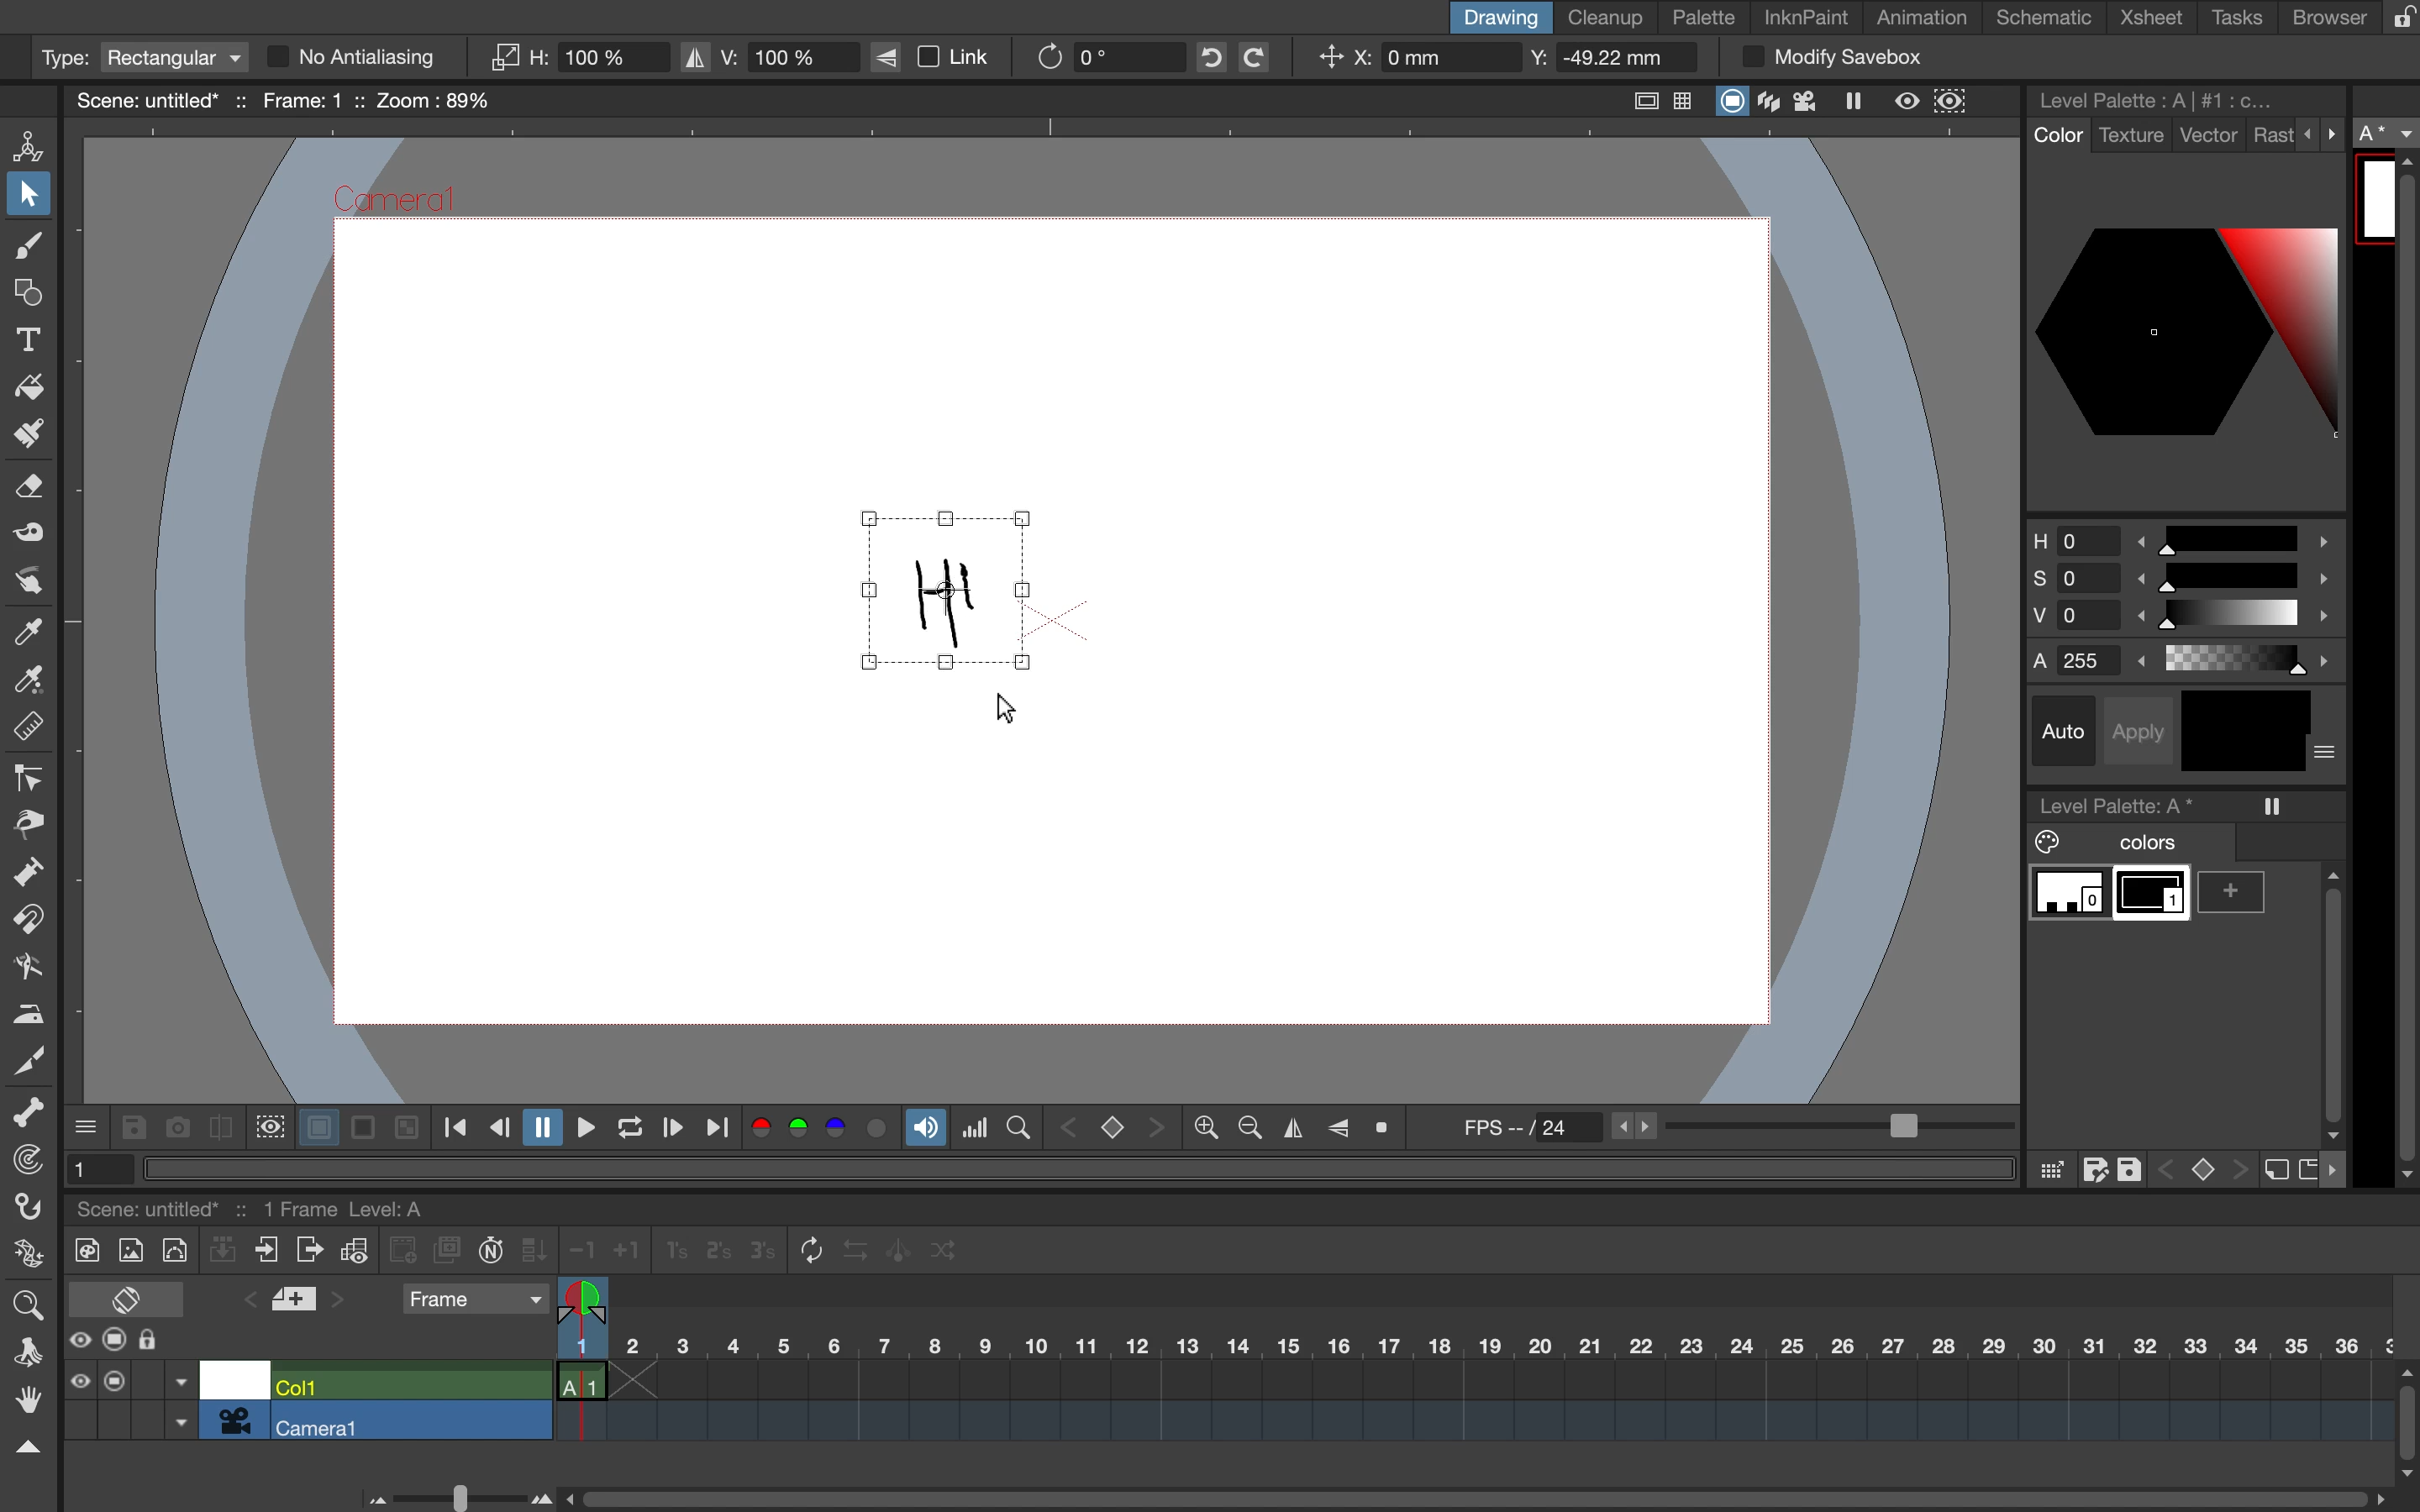  Describe the element at coordinates (29, 335) in the screenshot. I see `type tool` at that location.